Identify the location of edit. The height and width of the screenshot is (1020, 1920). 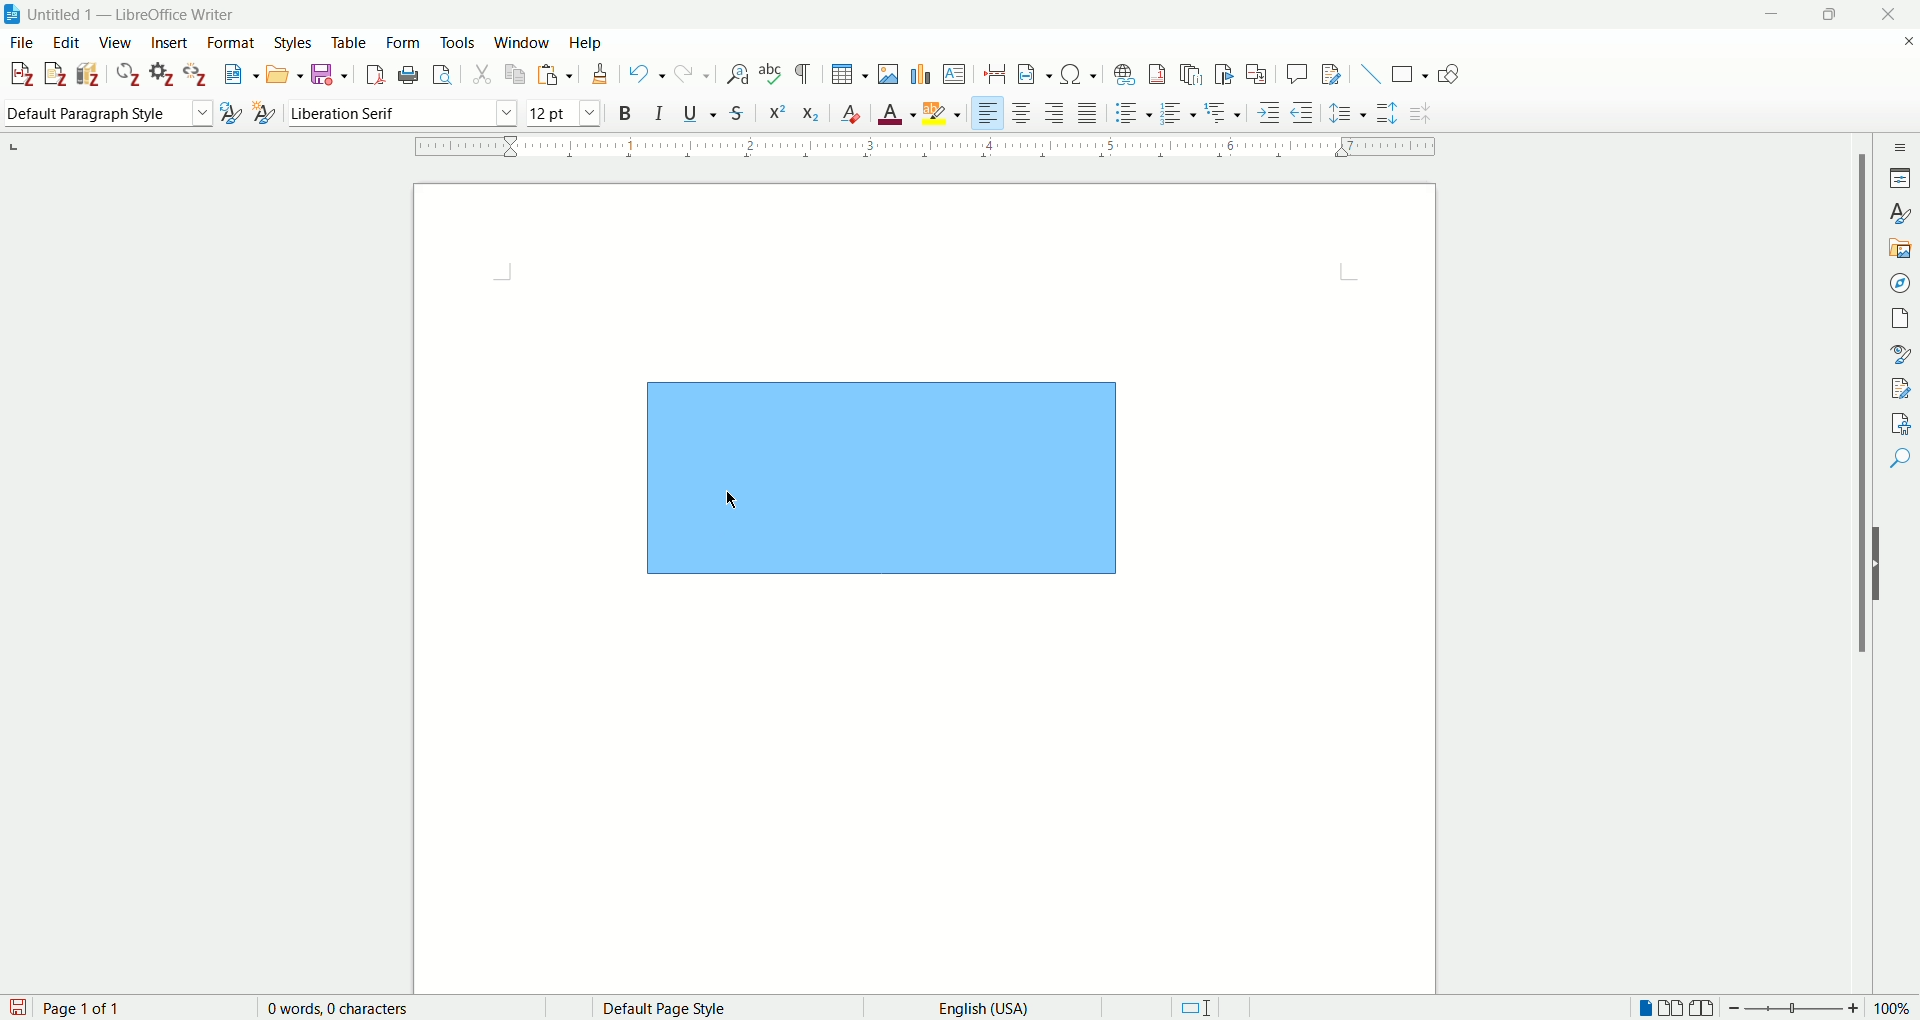
(67, 43).